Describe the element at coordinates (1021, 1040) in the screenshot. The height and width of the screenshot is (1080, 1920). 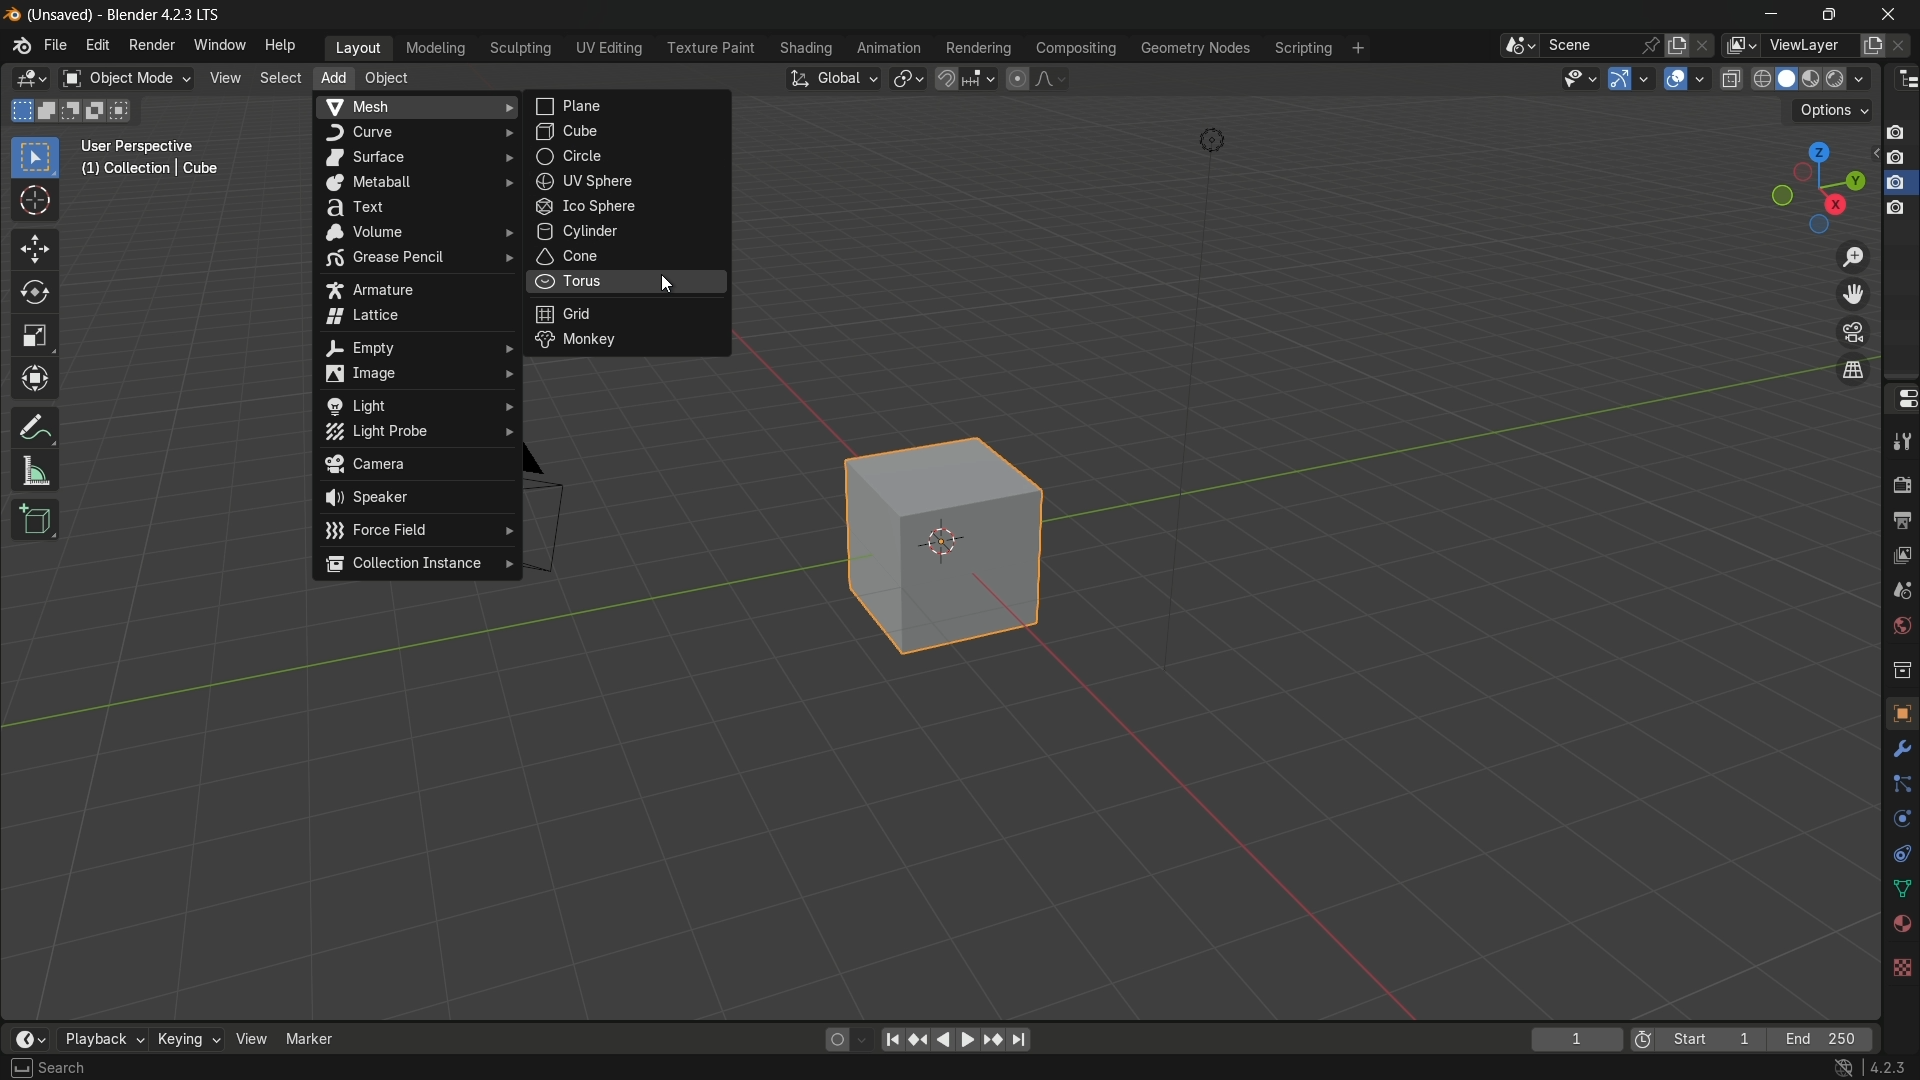
I see `jump to endpoint` at that location.